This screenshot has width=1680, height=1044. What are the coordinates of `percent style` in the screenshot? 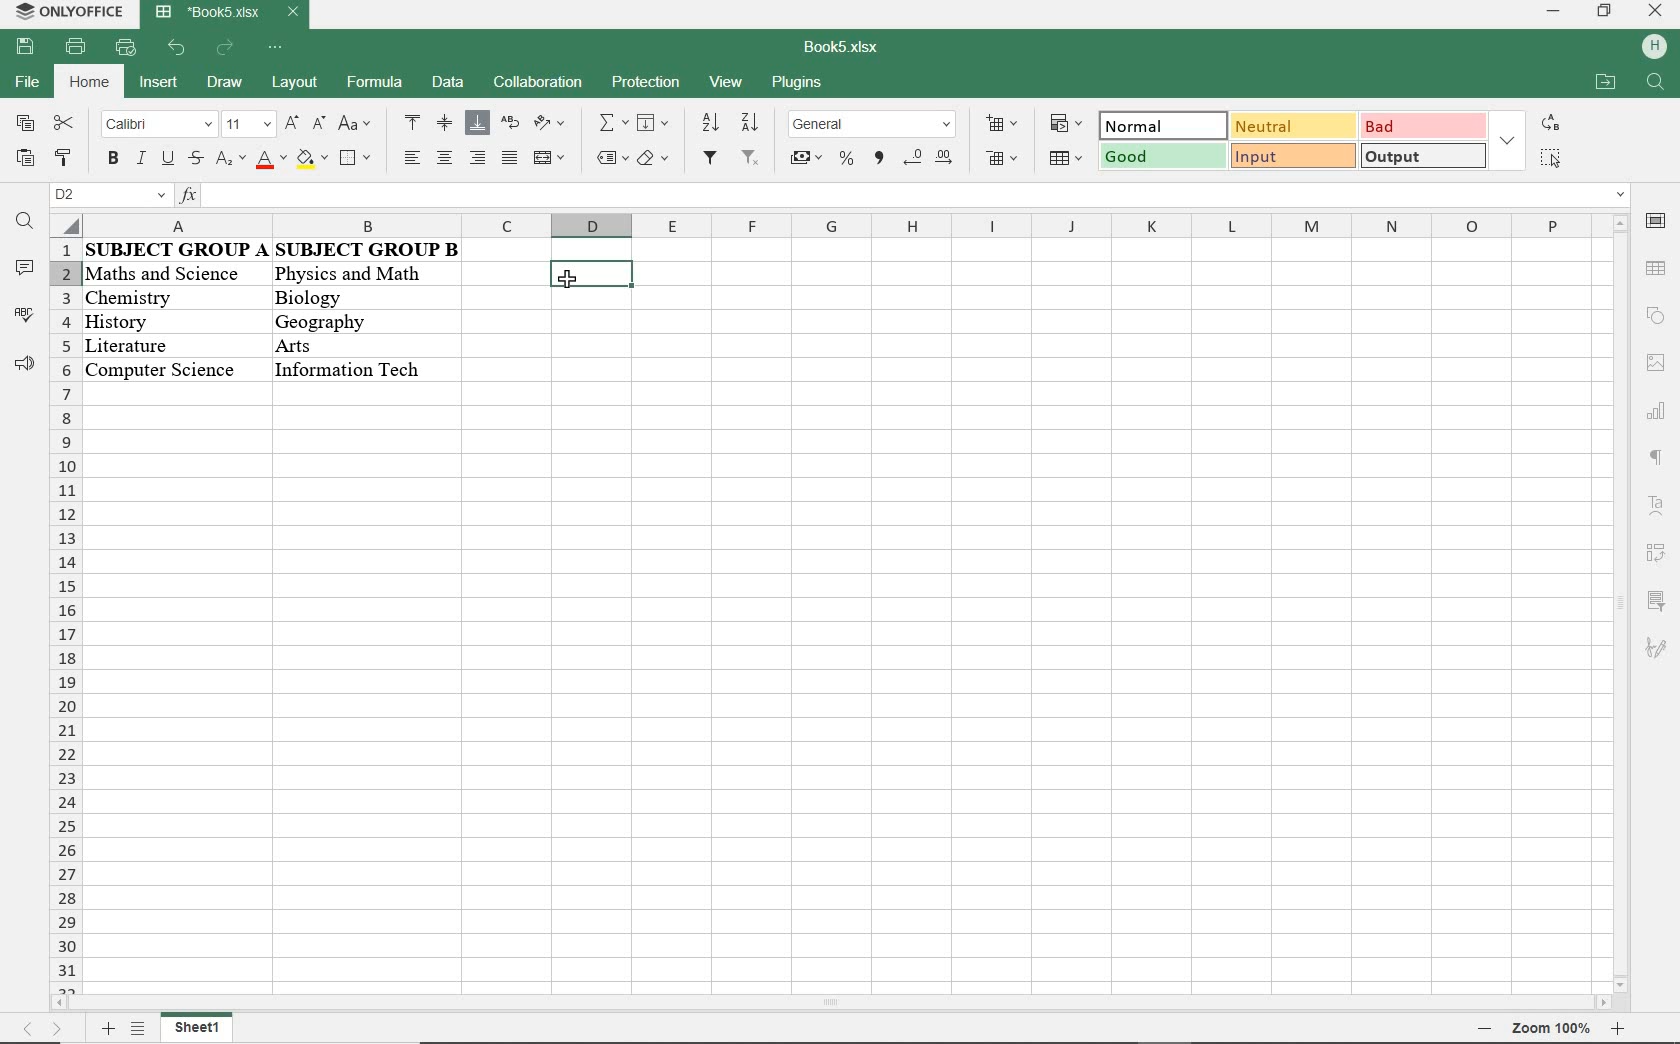 It's located at (848, 160).